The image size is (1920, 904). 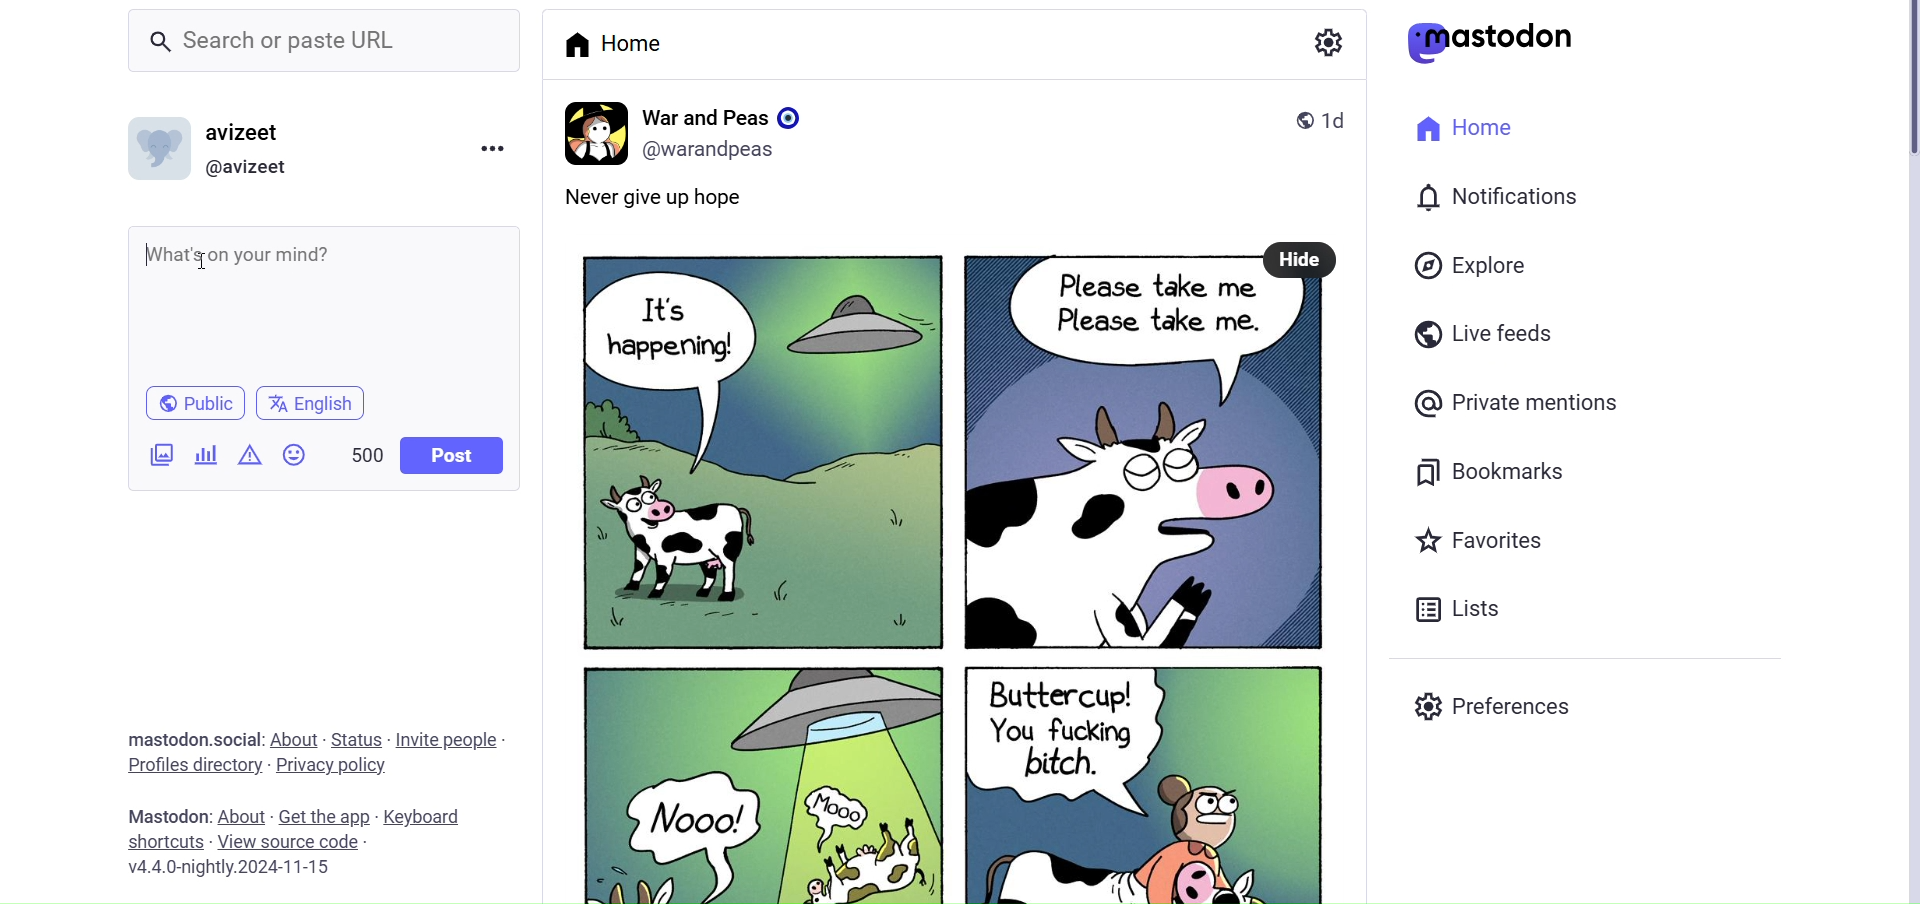 I want to click on profiles directory, so click(x=194, y=764).